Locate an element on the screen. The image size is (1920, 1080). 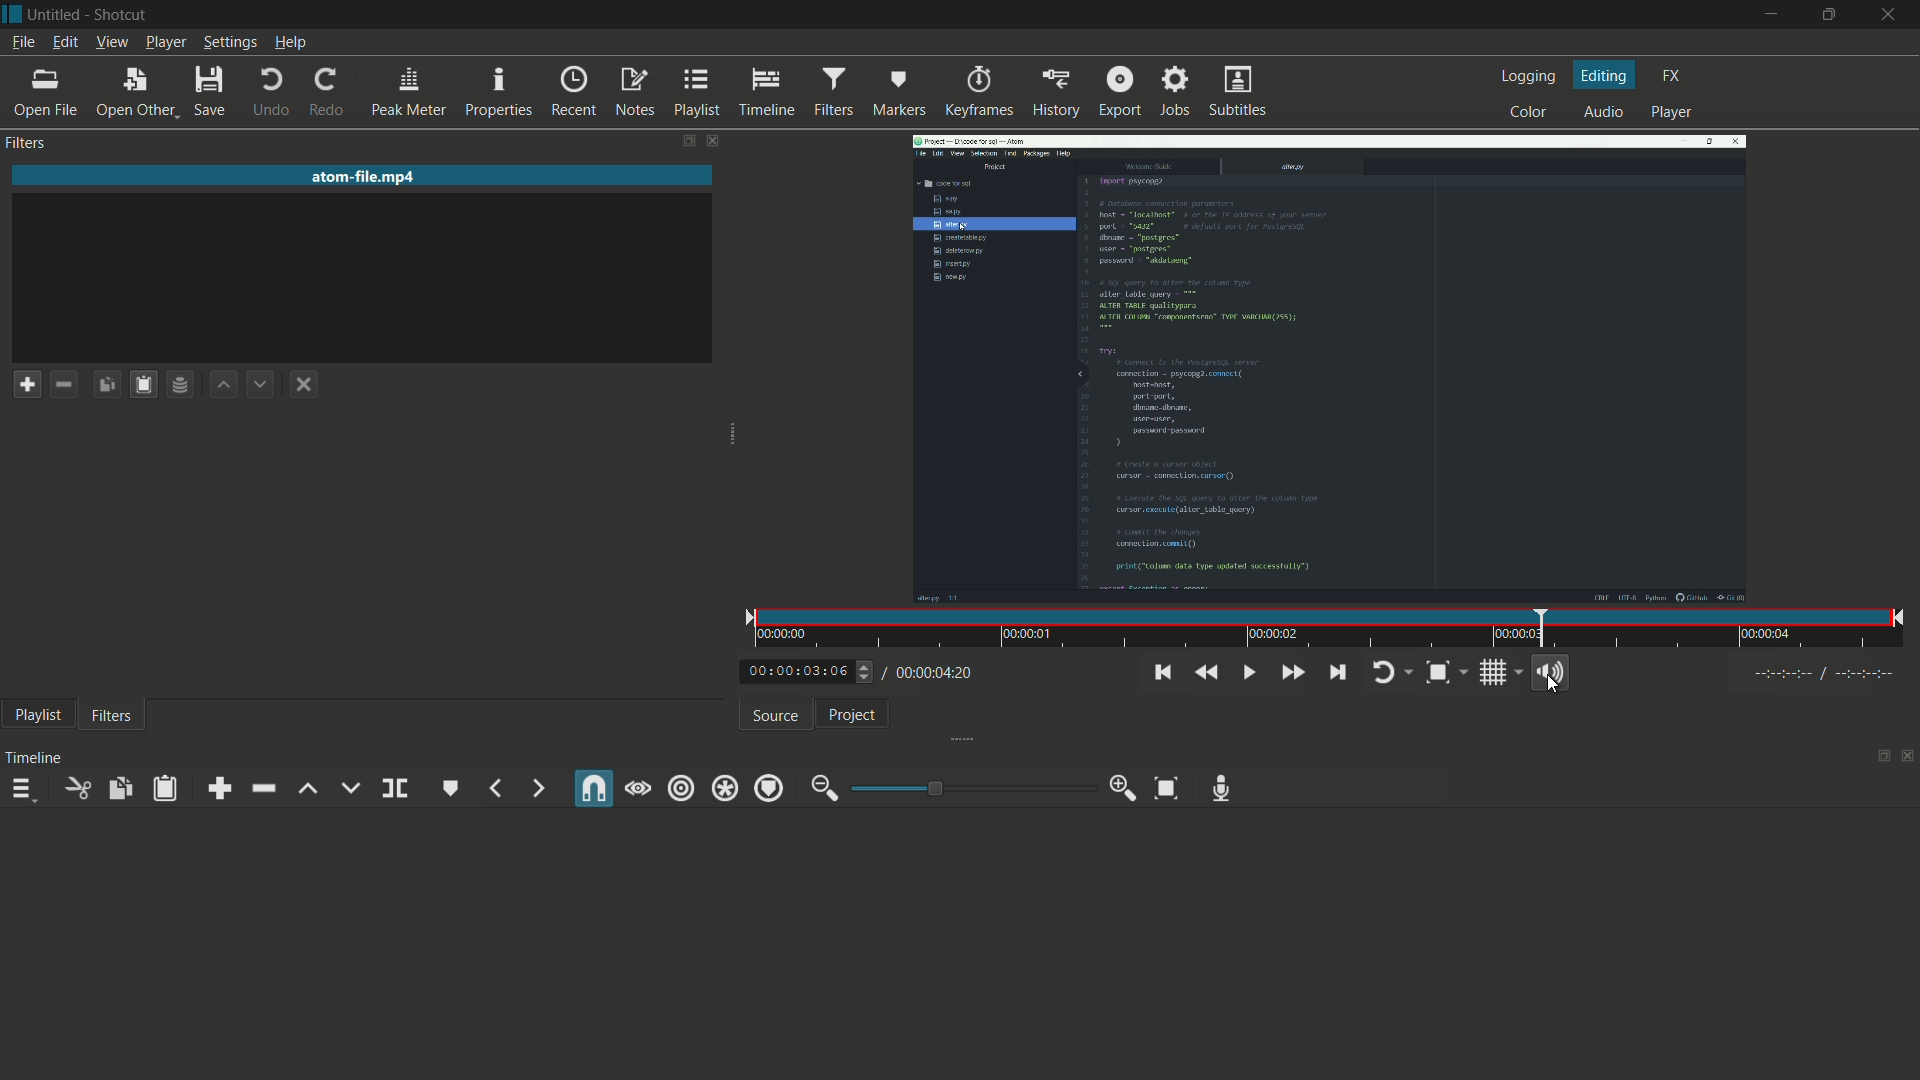
forward is located at coordinates (533, 788).